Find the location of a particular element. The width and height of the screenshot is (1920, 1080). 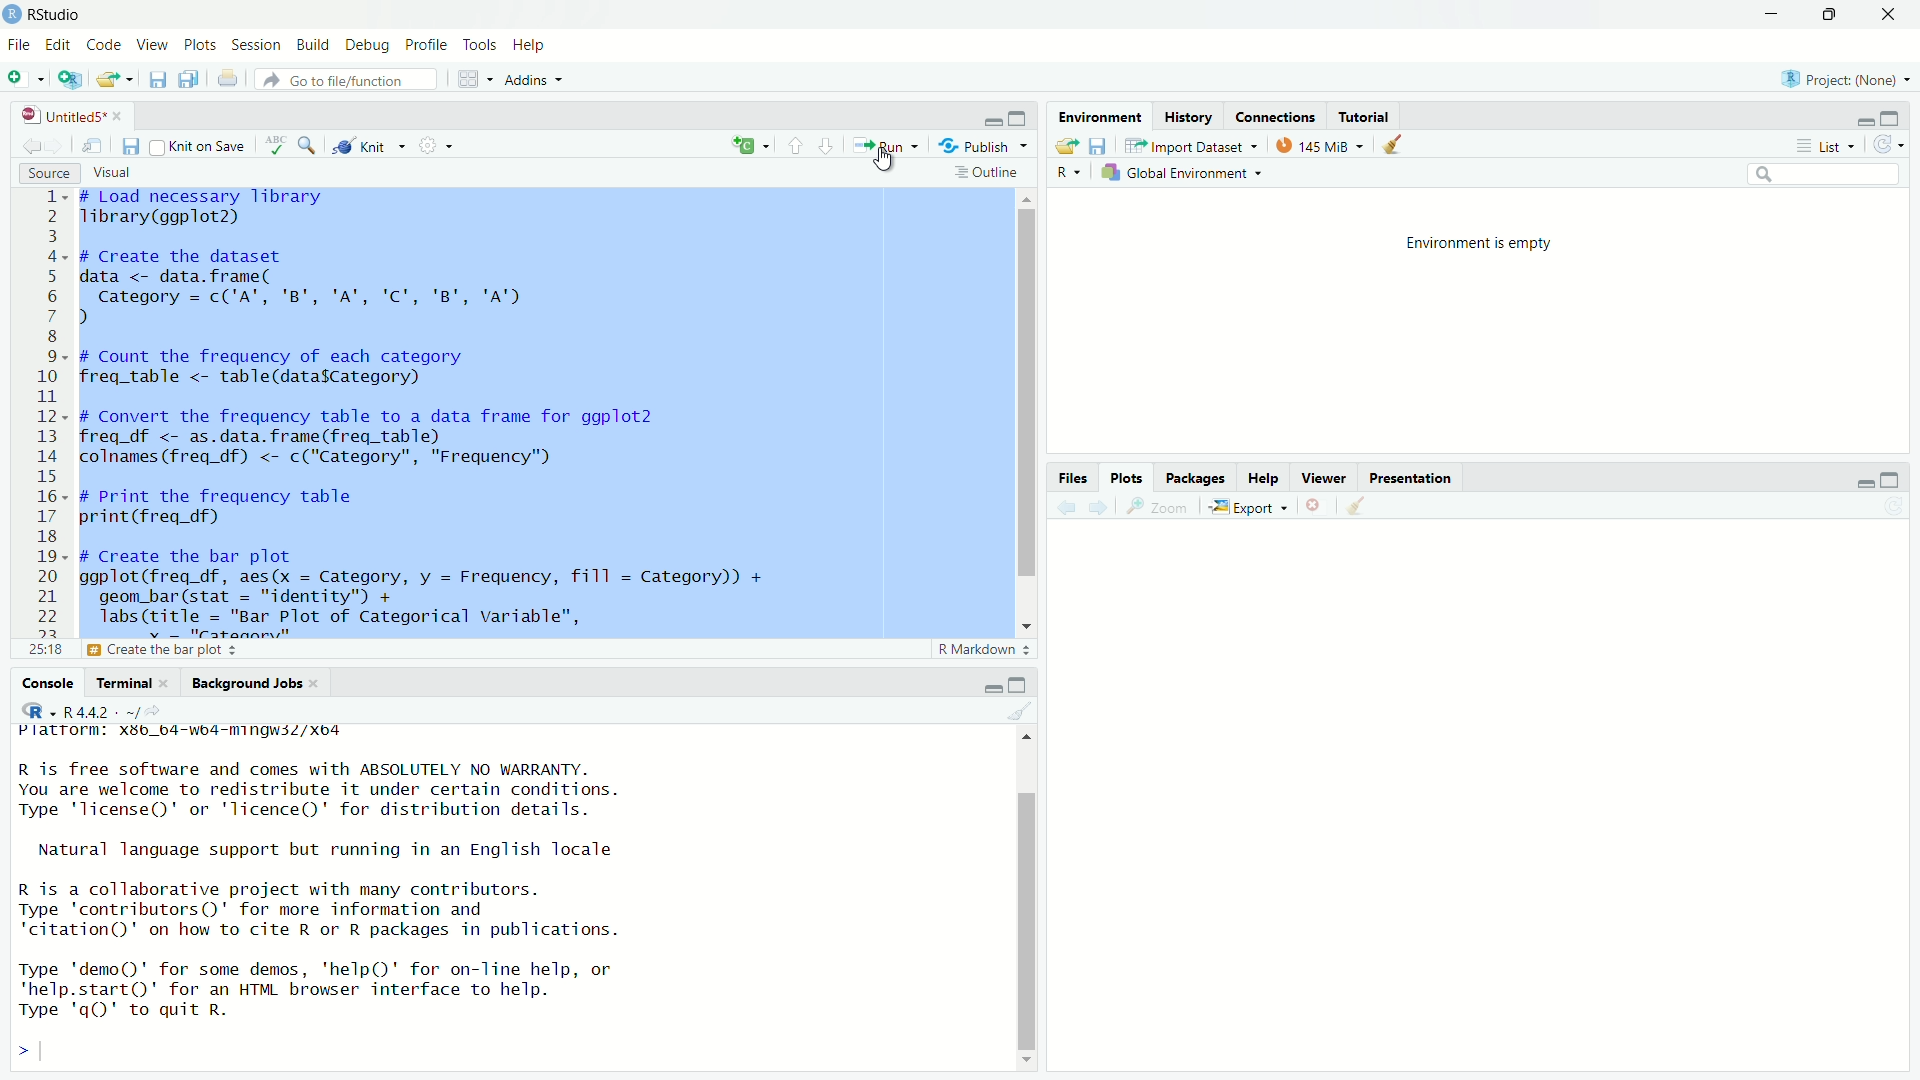

untitled5 is located at coordinates (79, 116).